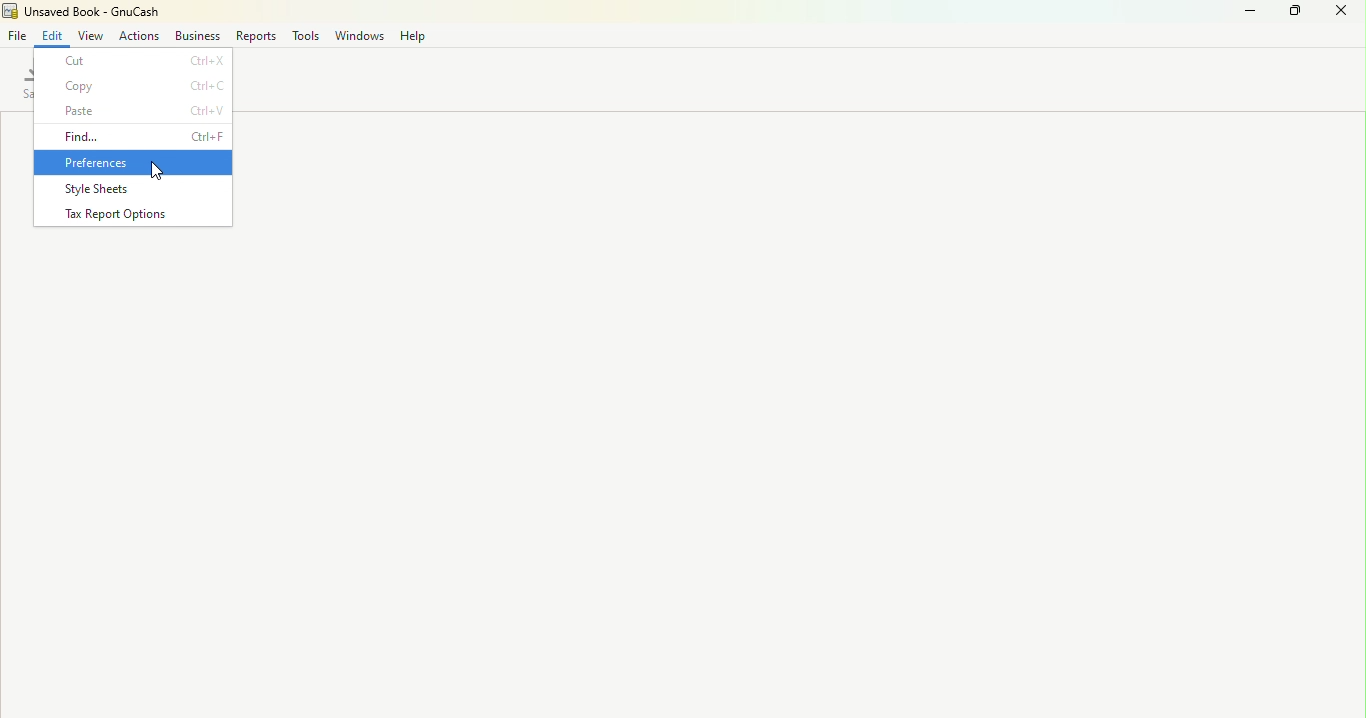 The height and width of the screenshot is (718, 1366). Describe the element at coordinates (304, 38) in the screenshot. I see `tools` at that location.